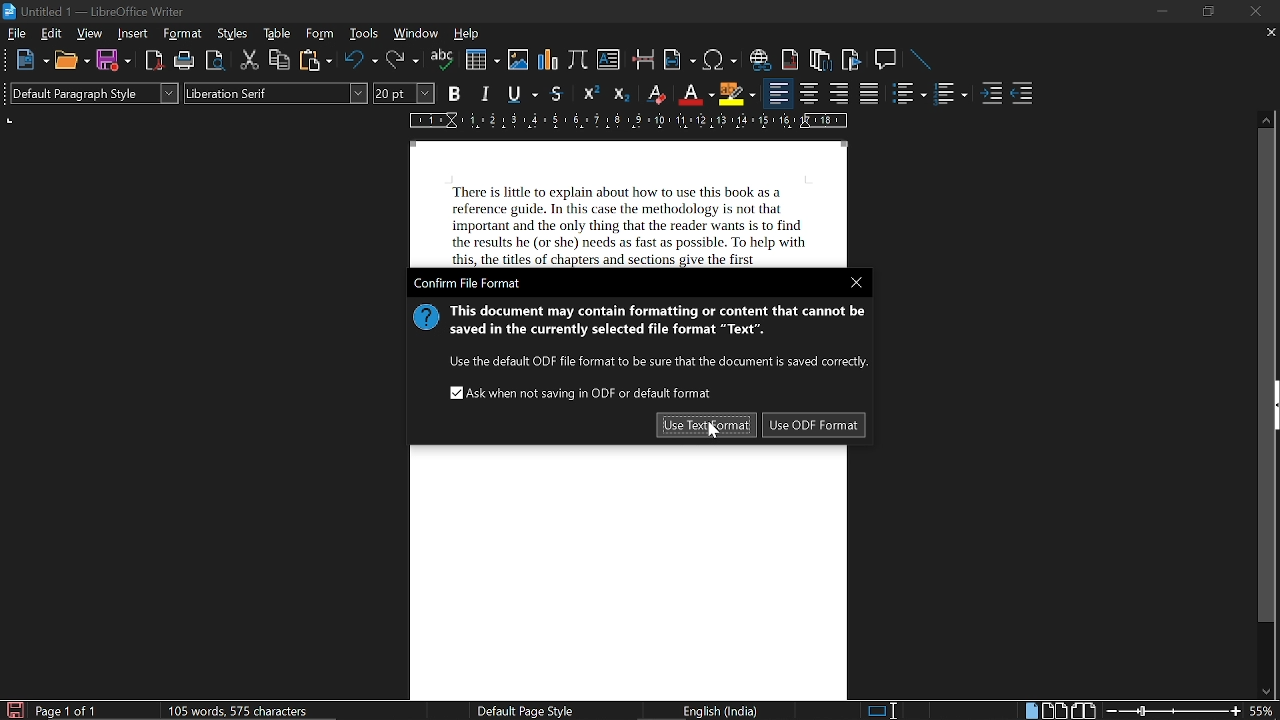 Image resolution: width=1280 pixels, height=720 pixels. I want to click on redo, so click(403, 61).